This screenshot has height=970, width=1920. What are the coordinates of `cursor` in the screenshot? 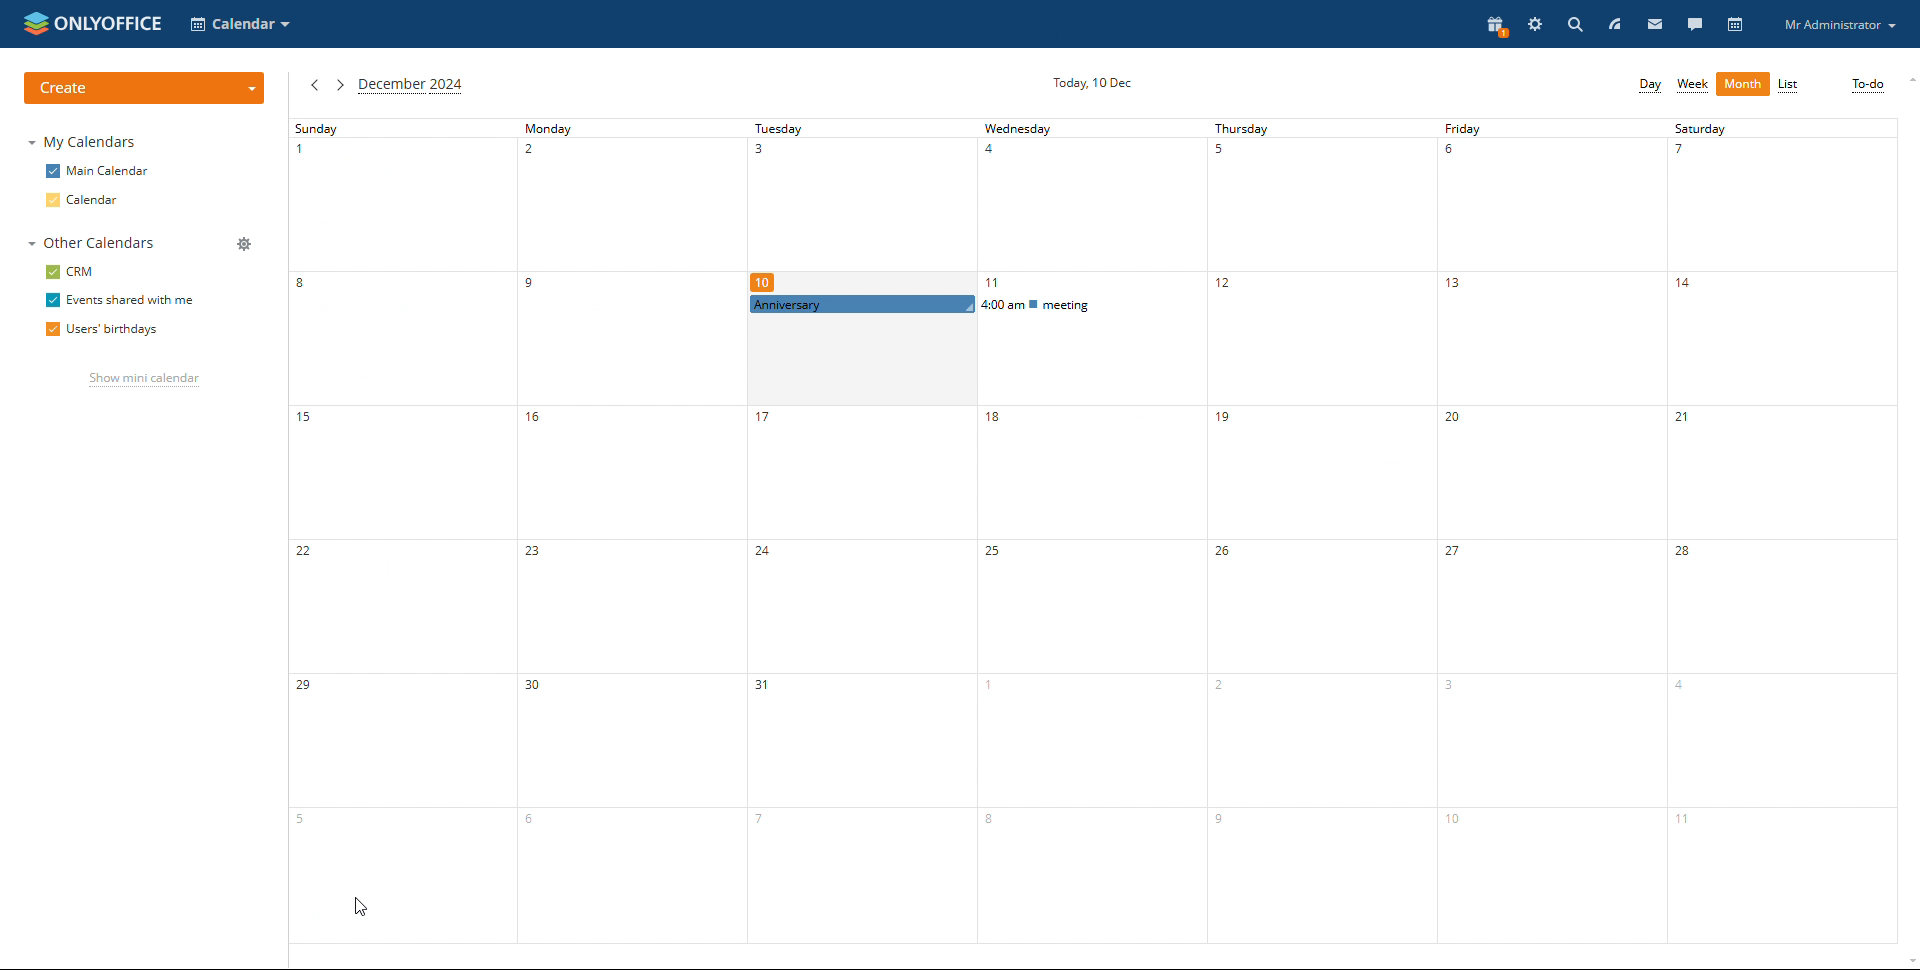 It's located at (362, 908).